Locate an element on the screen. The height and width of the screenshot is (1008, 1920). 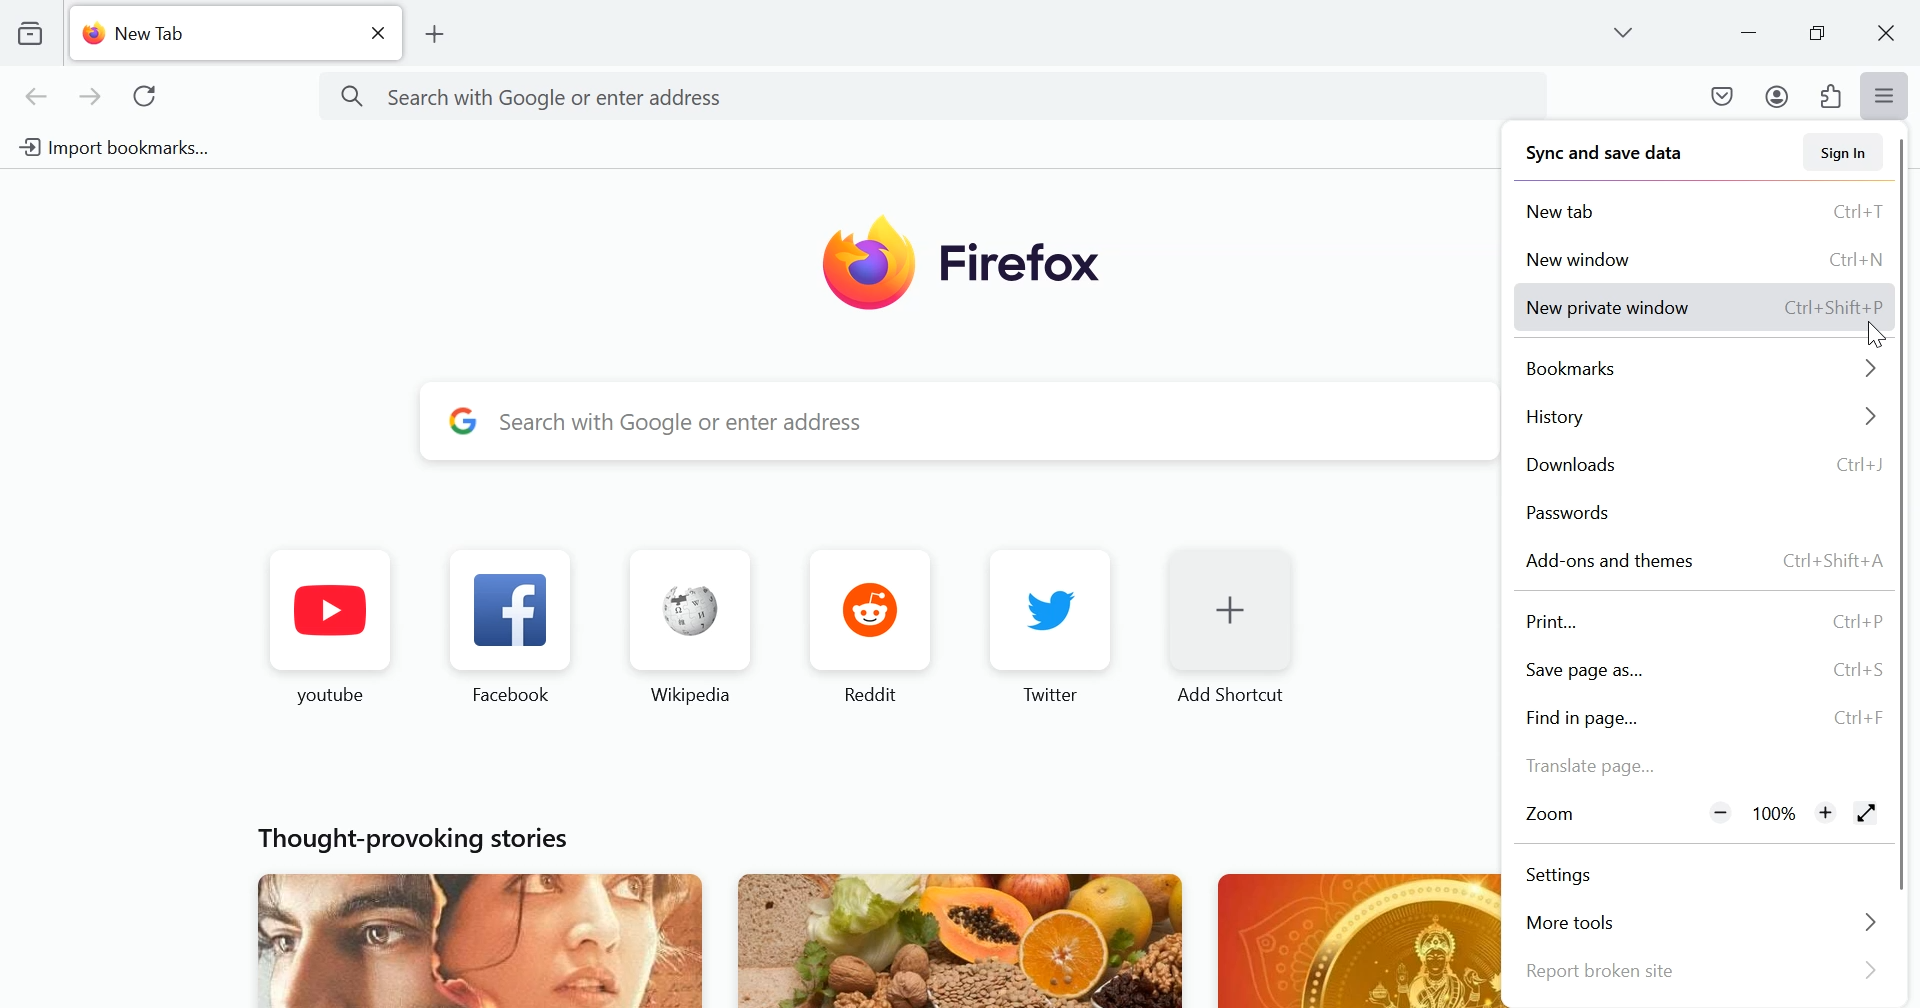
translate page is located at coordinates (1702, 761).